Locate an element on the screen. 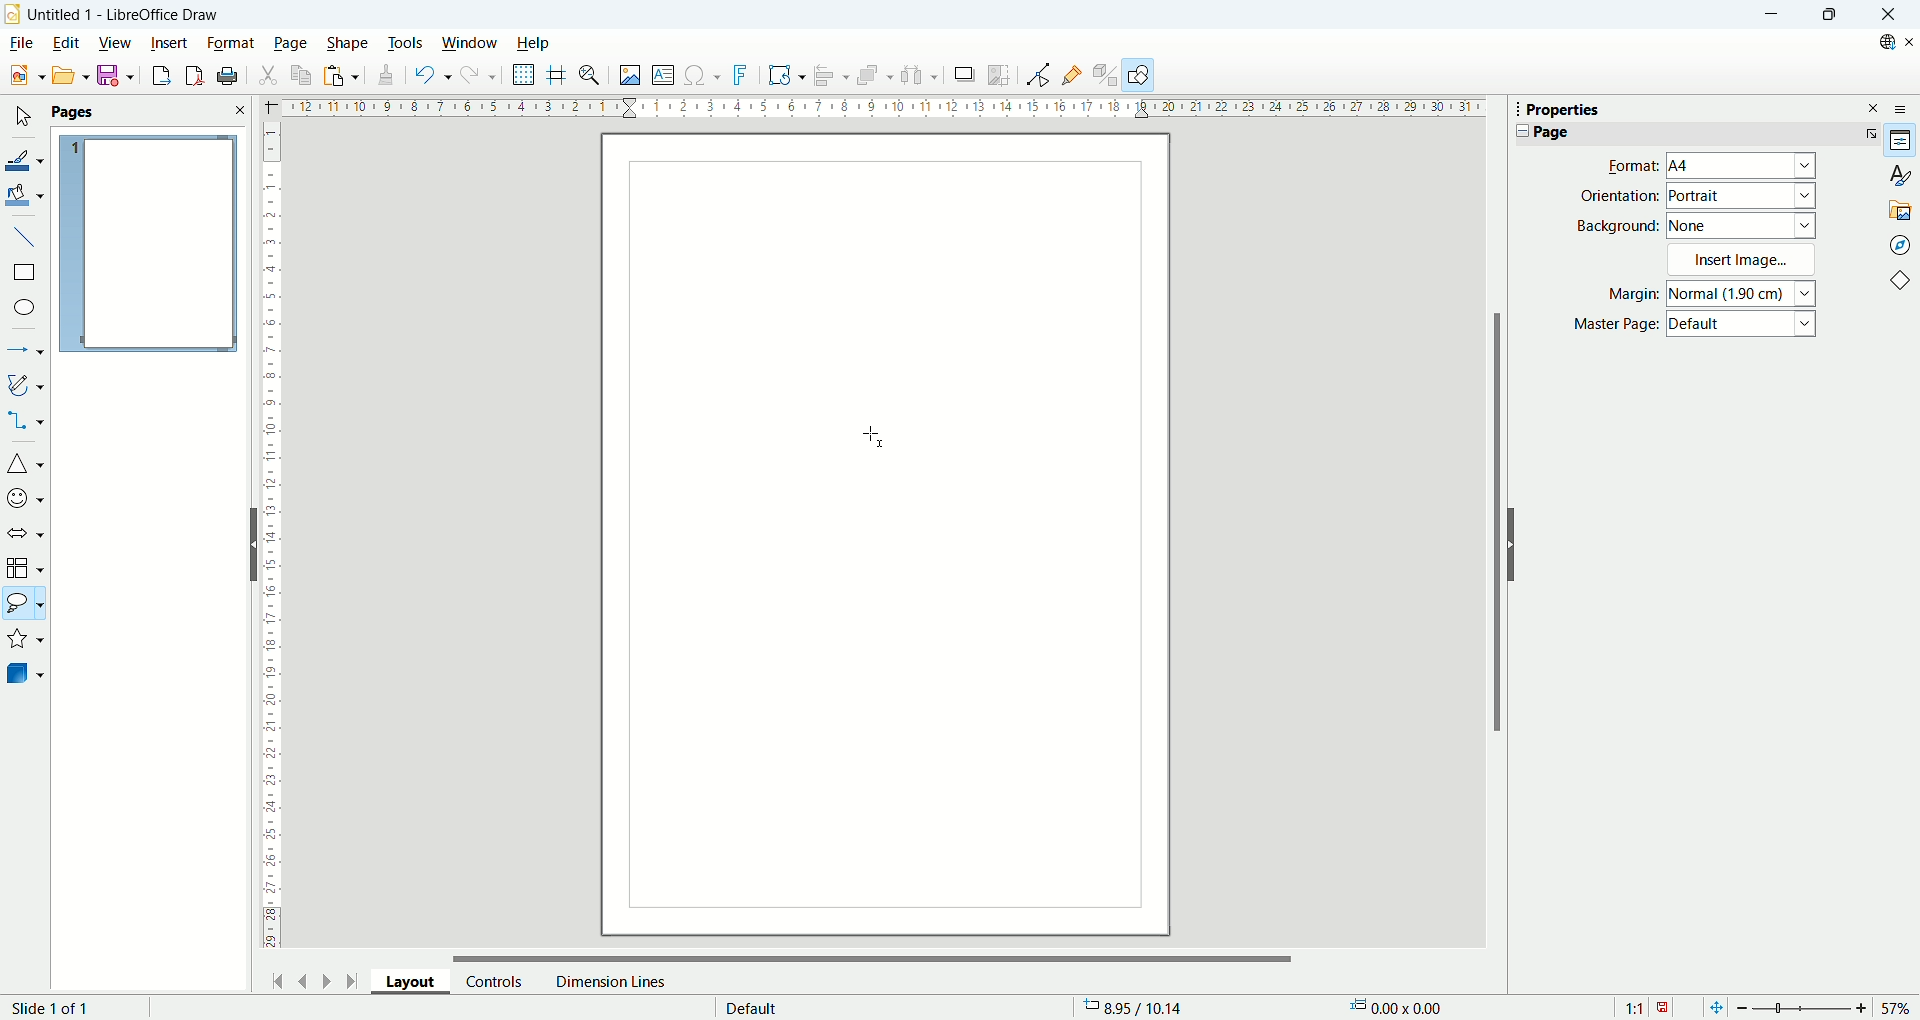 This screenshot has width=1920, height=1020. Insert Image is located at coordinates (1744, 259).